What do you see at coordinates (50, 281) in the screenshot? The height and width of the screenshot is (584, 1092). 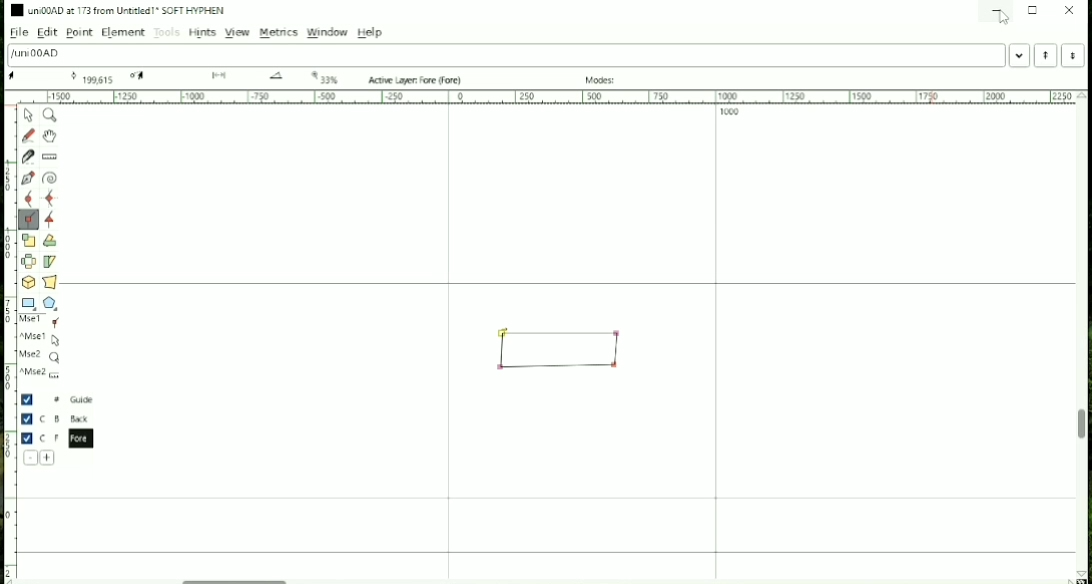 I see `Perform a perspective transformation on the selection` at bounding box center [50, 281].